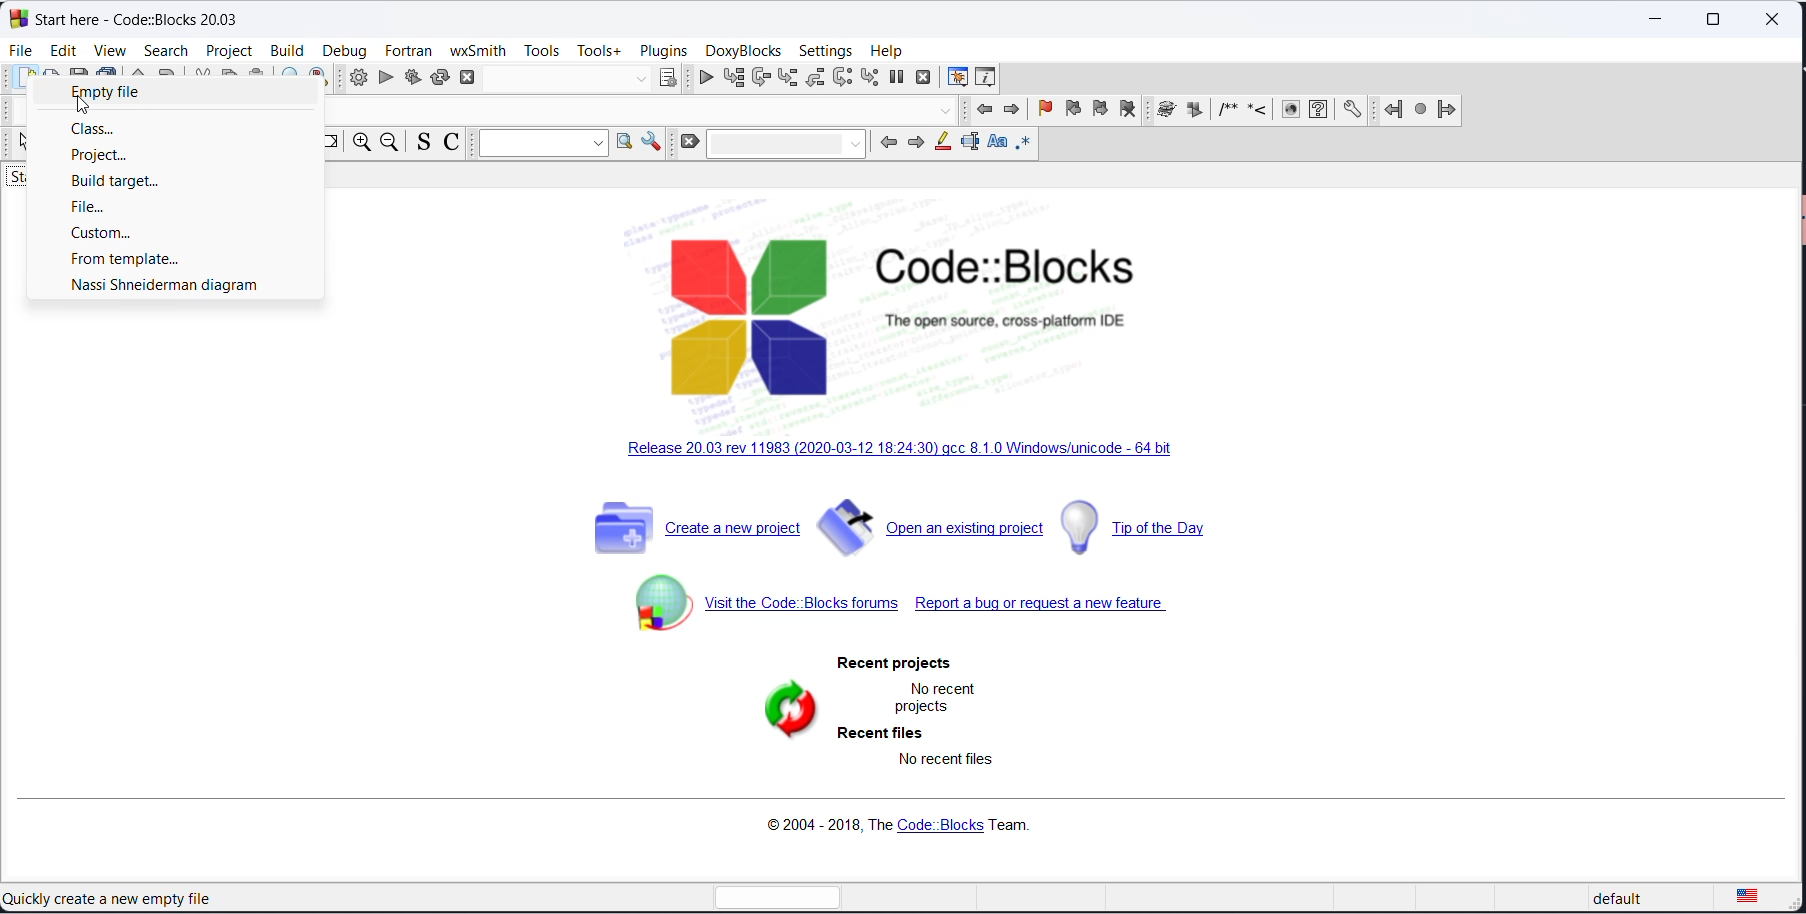 This screenshot has width=1806, height=914. What do you see at coordinates (905, 827) in the screenshot?
I see `©2004 - 2018, The Code: Blocks Team.` at bounding box center [905, 827].